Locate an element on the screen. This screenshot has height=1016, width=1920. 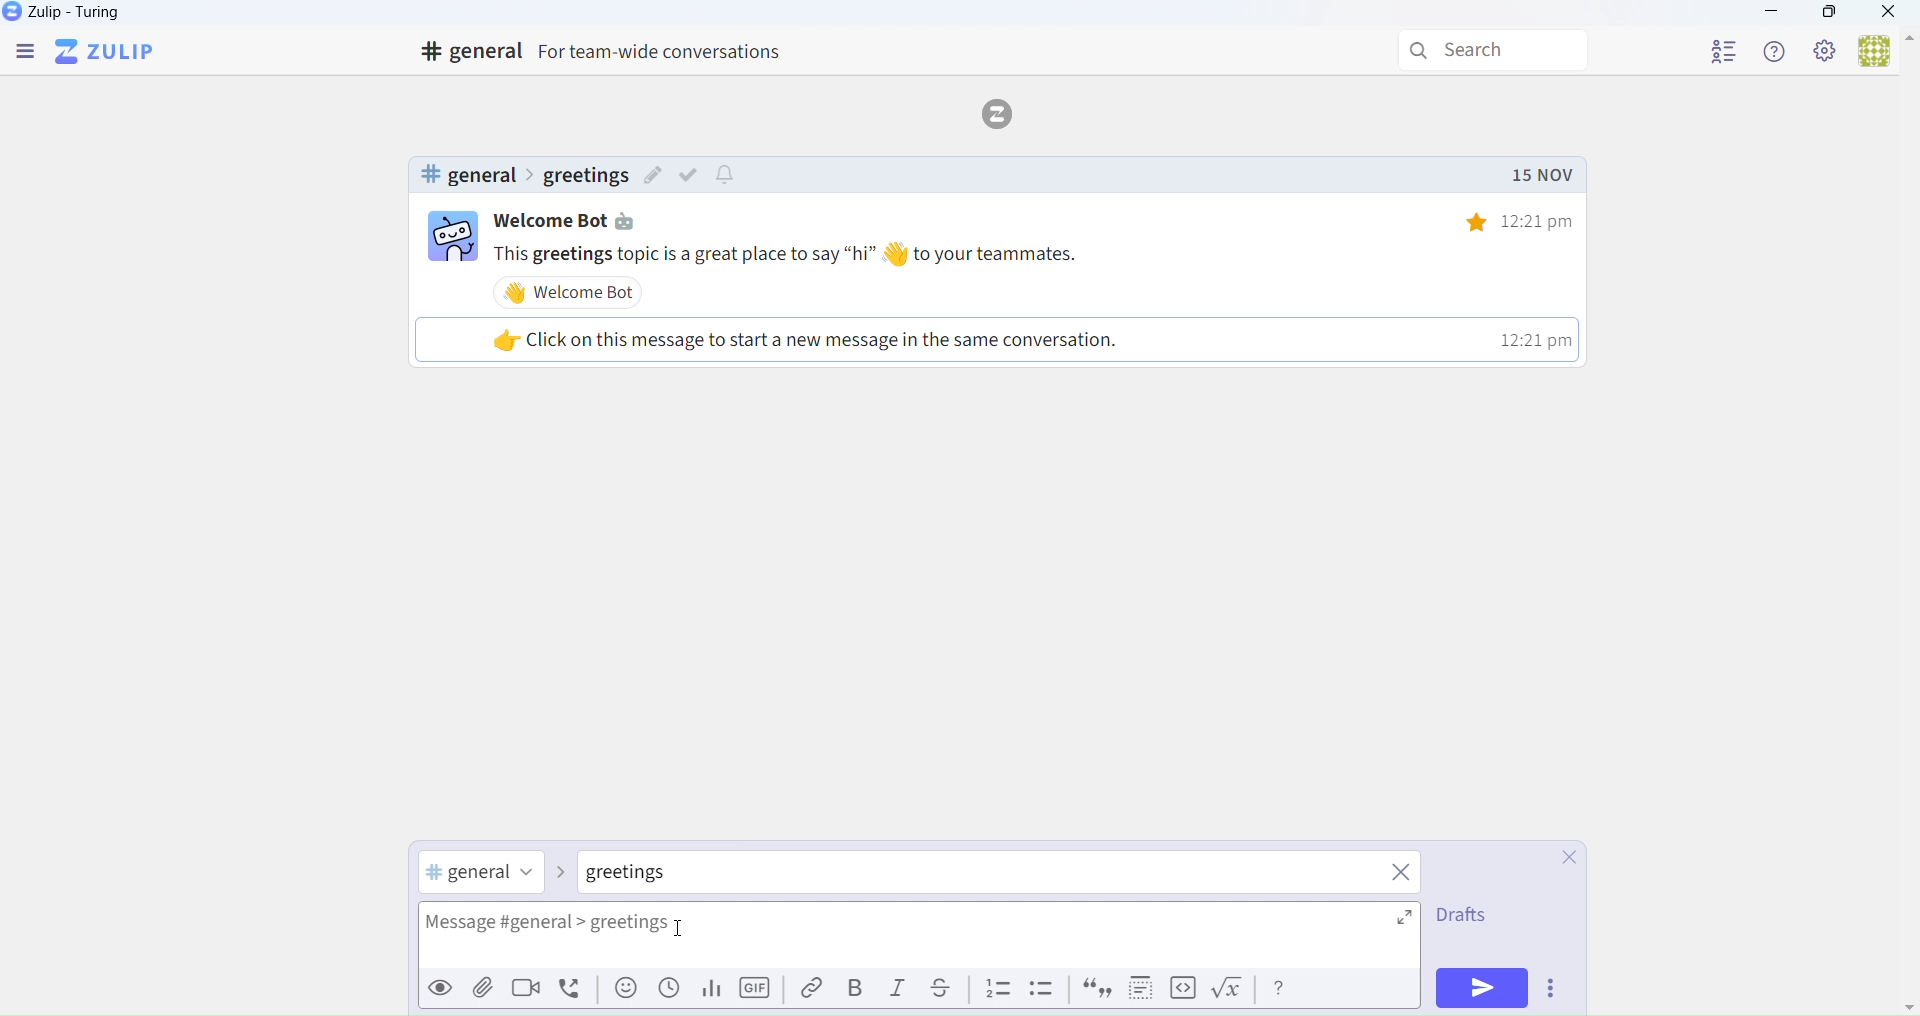
Messages is located at coordinates (1039, 254).